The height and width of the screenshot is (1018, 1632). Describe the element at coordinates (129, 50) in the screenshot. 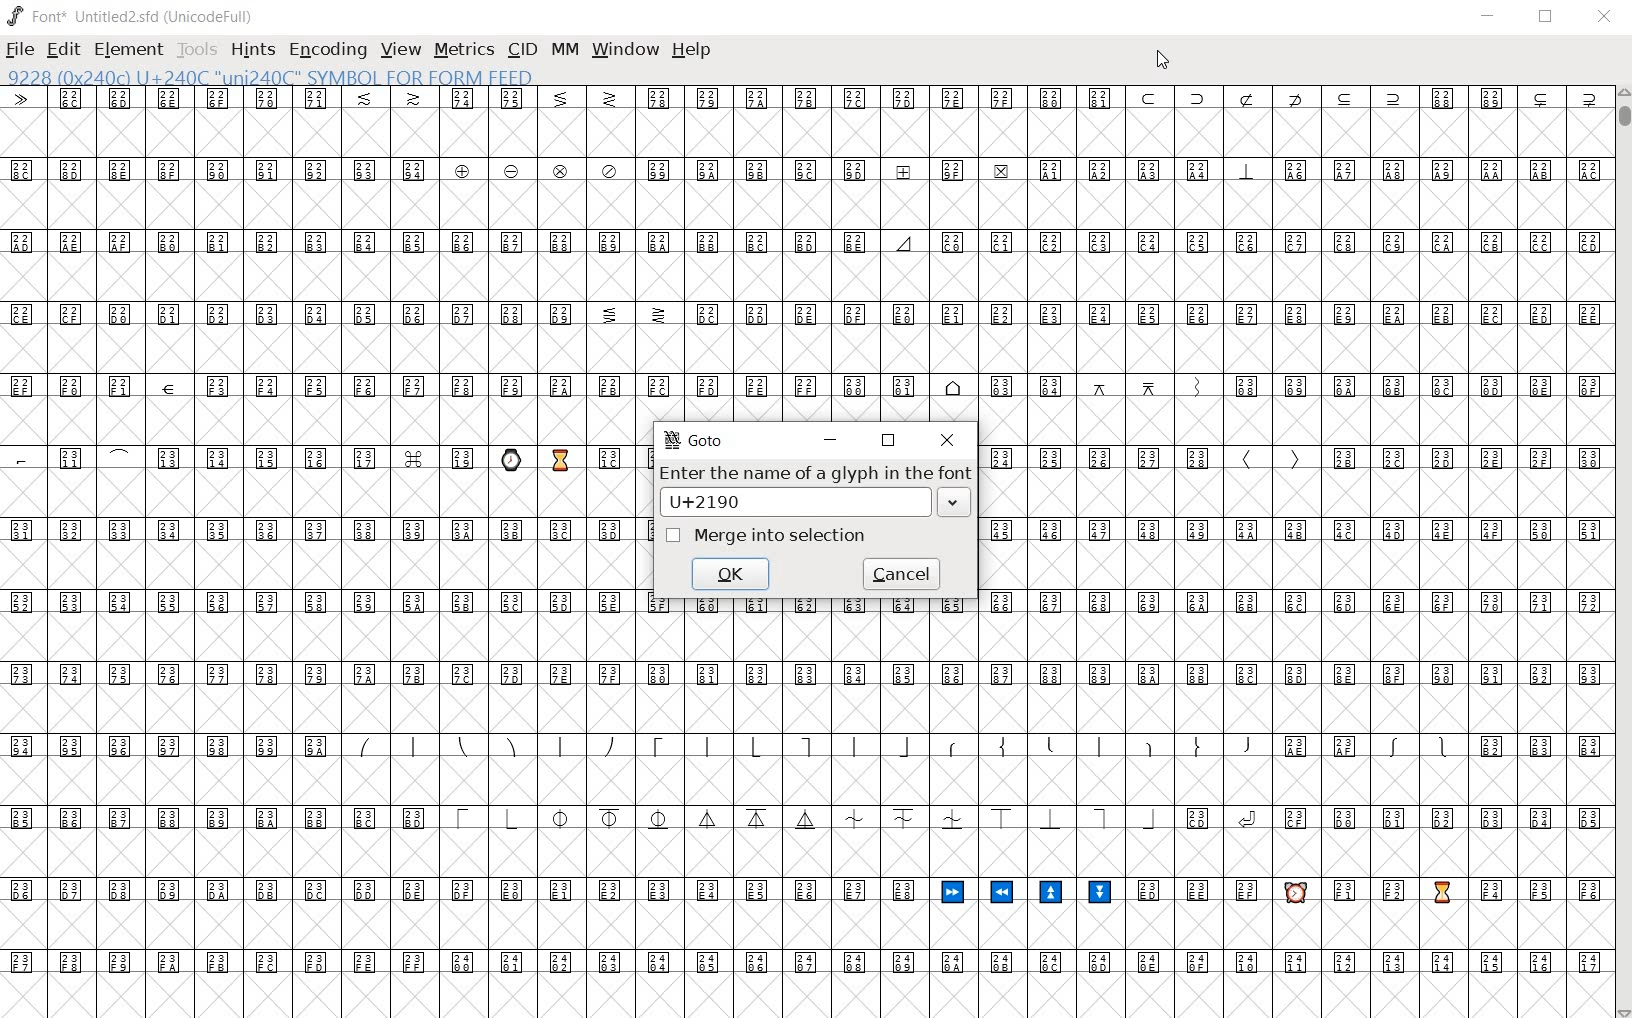

I see `Element` at that location.